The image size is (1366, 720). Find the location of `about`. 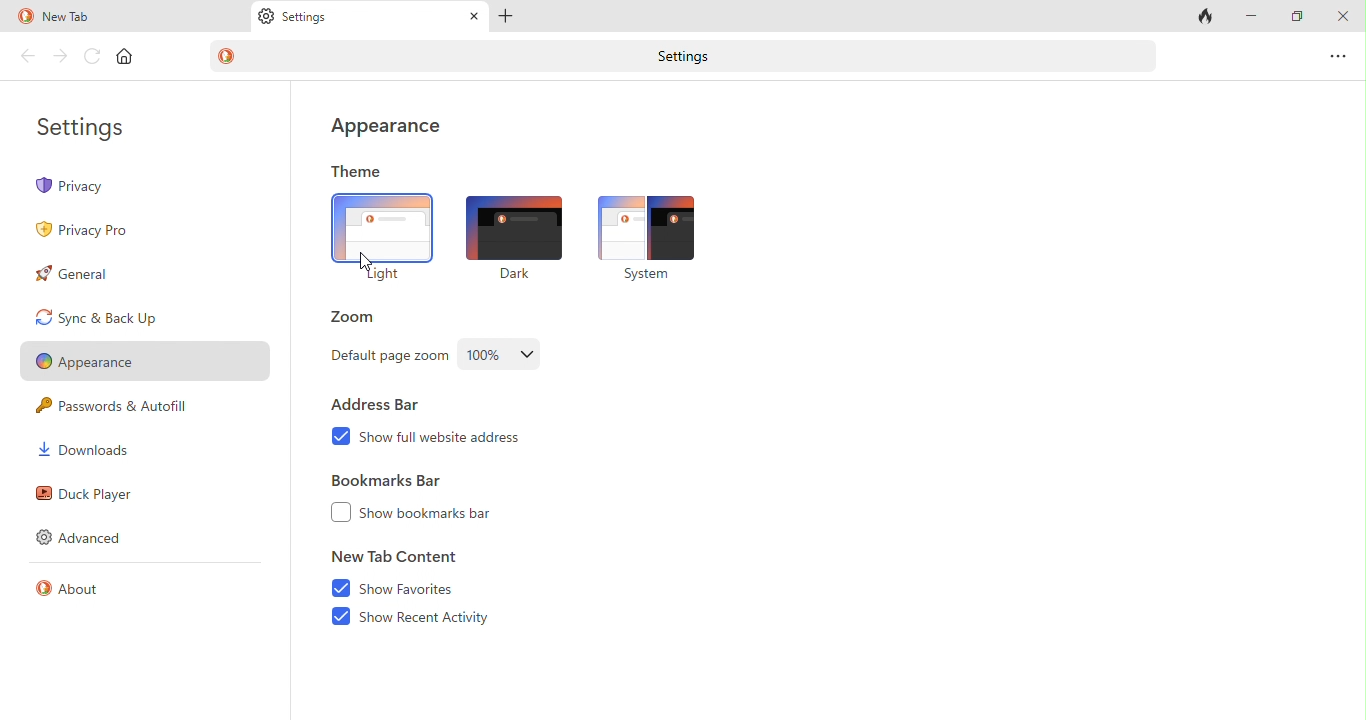

about is located at coordinates (76, 592).